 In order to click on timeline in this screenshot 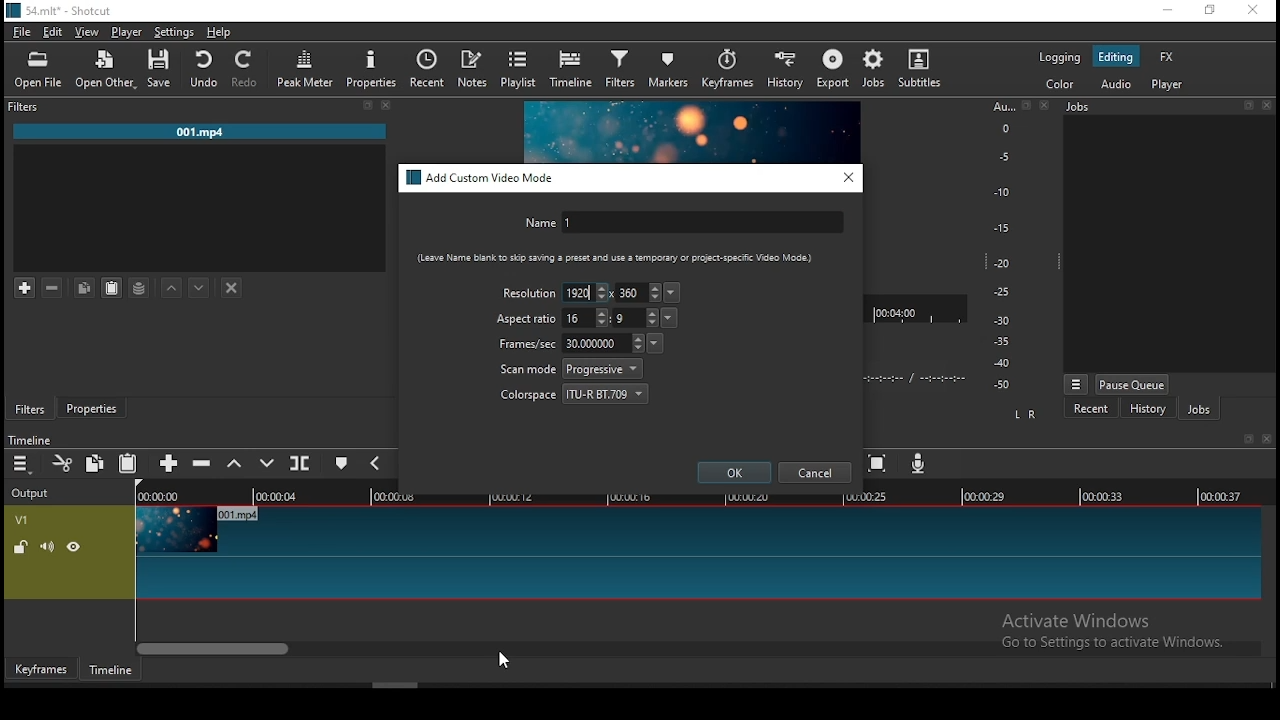, I will do `click(29, 440)`.